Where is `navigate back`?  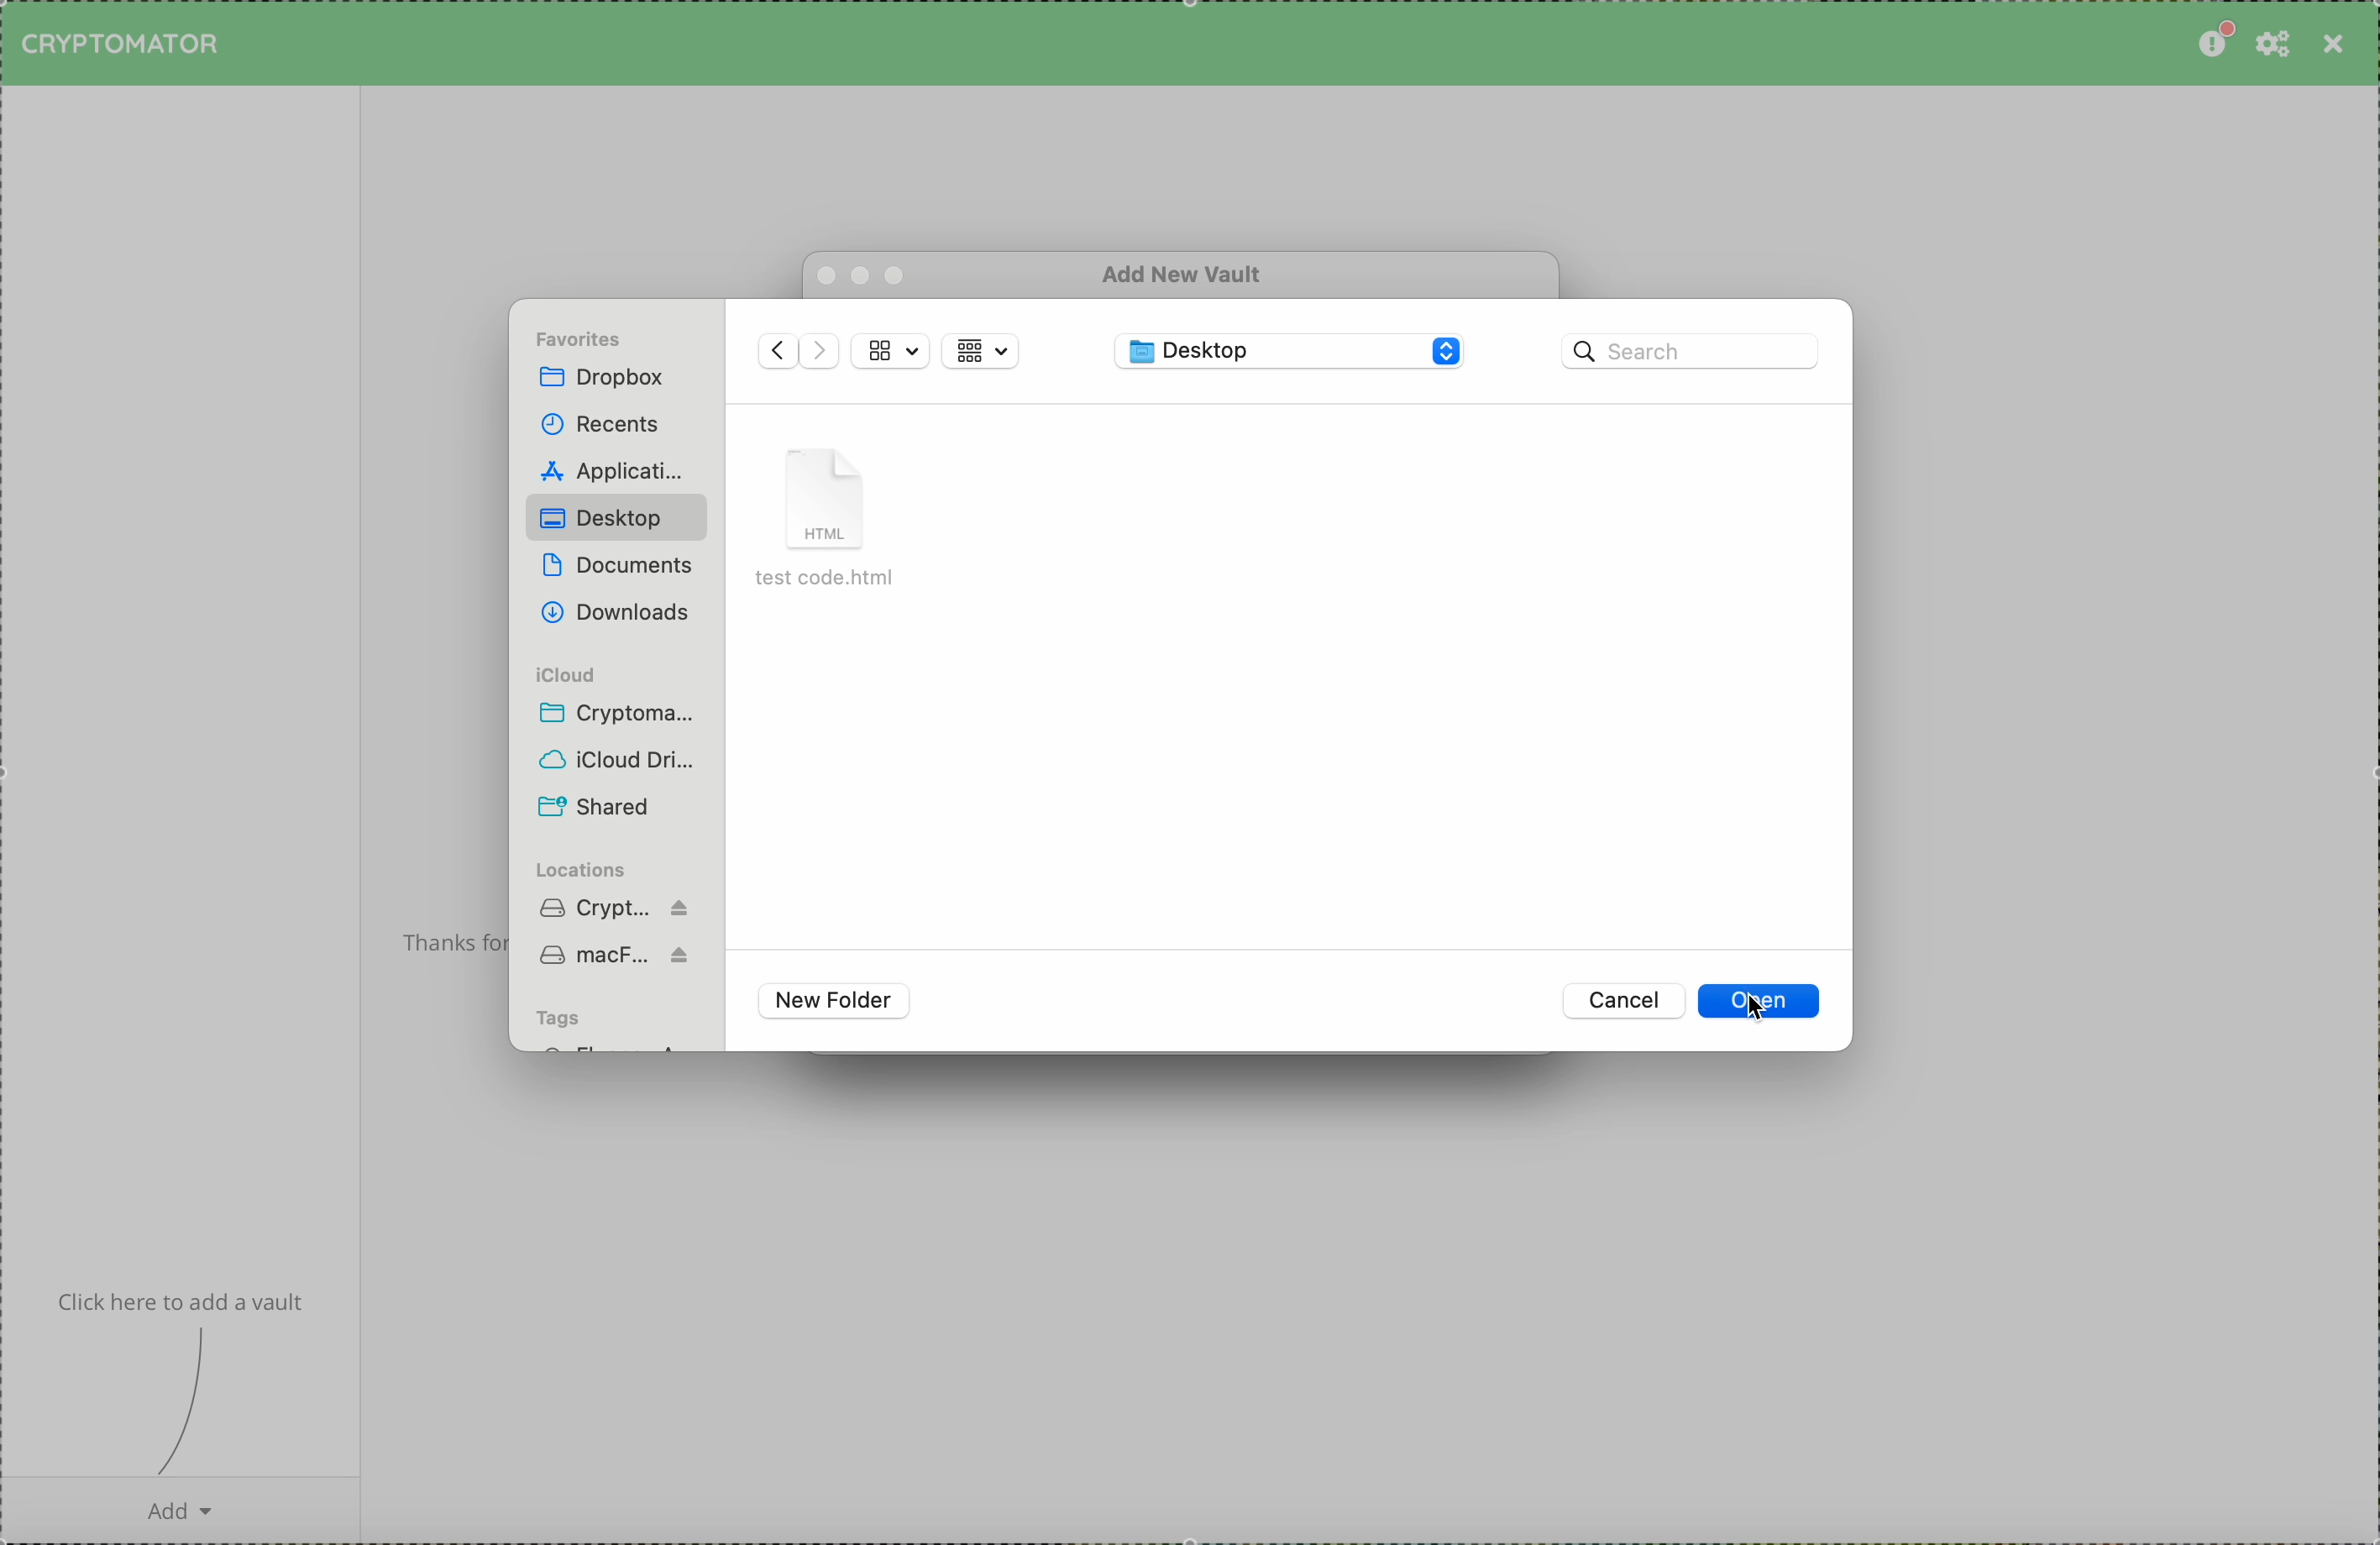
navigate back is located at coordinates (776, 350).